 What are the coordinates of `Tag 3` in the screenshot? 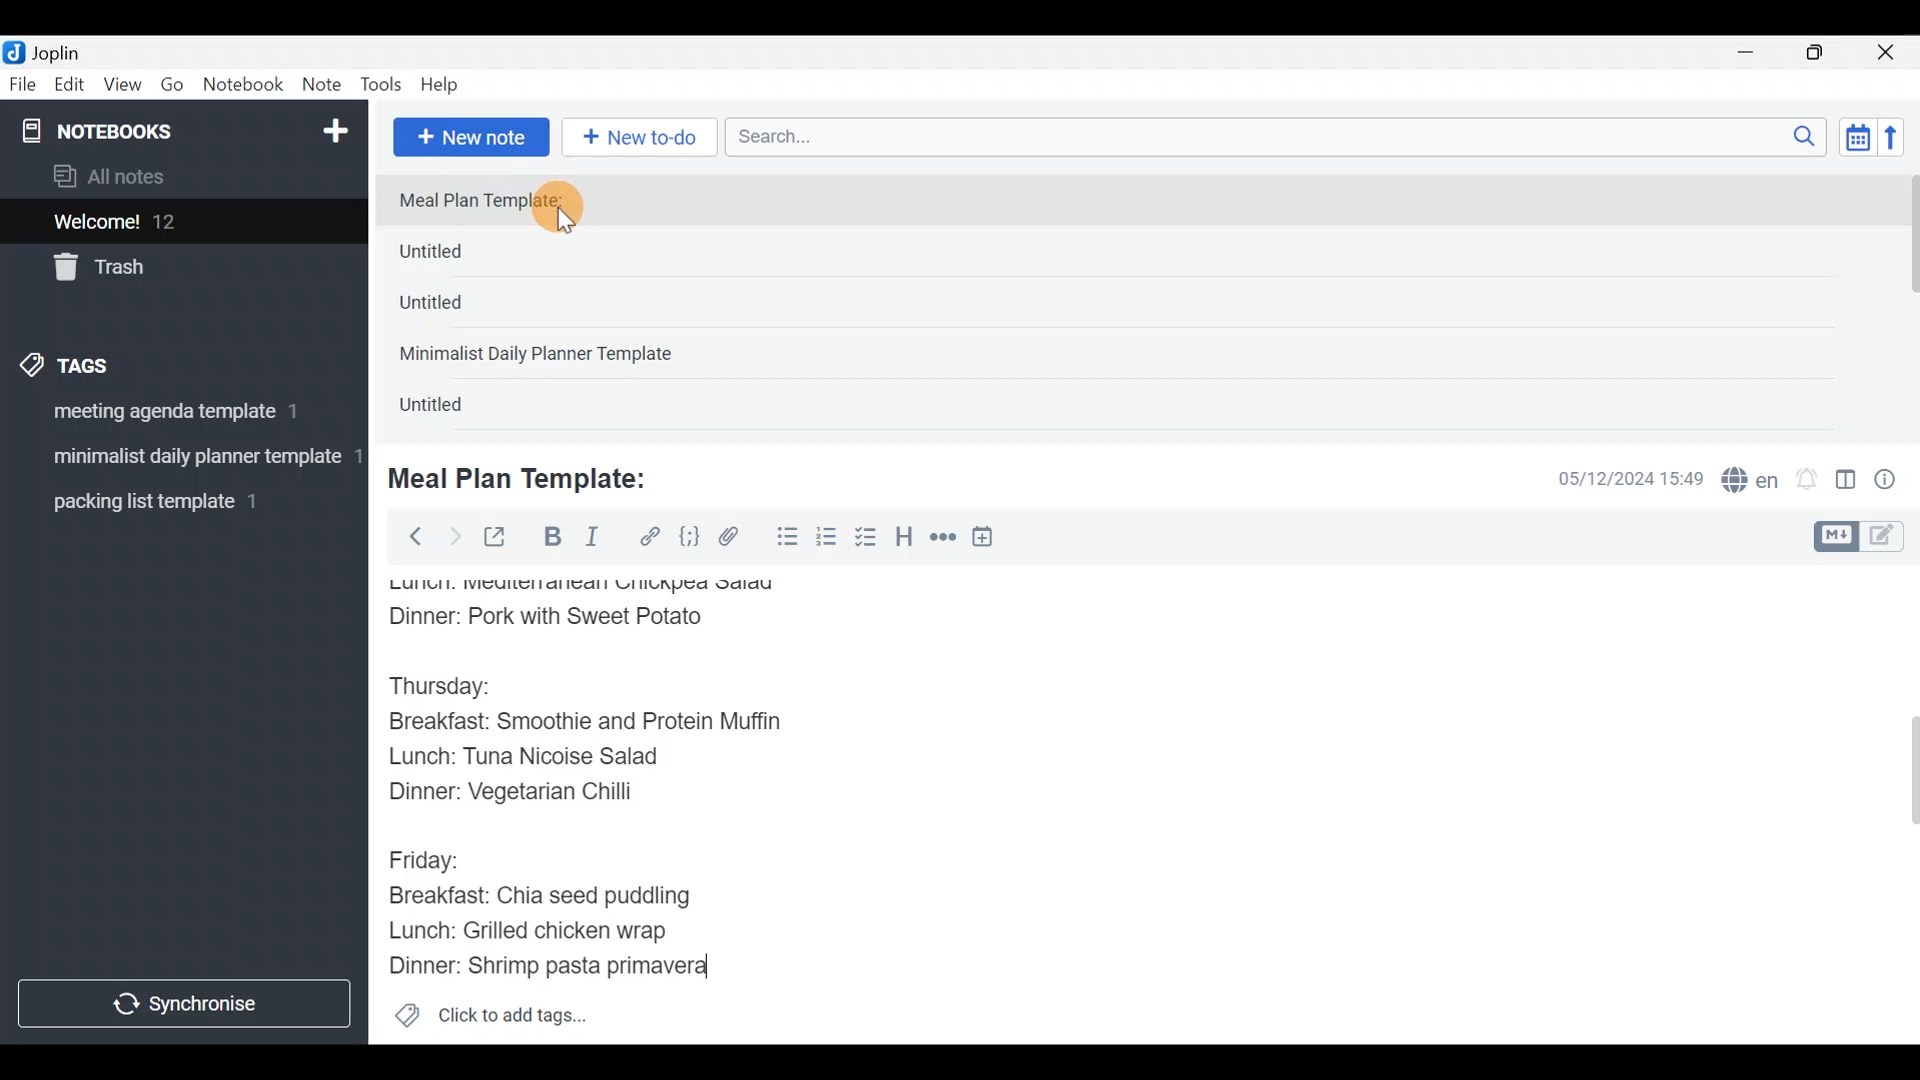 It's located at (177, 501).